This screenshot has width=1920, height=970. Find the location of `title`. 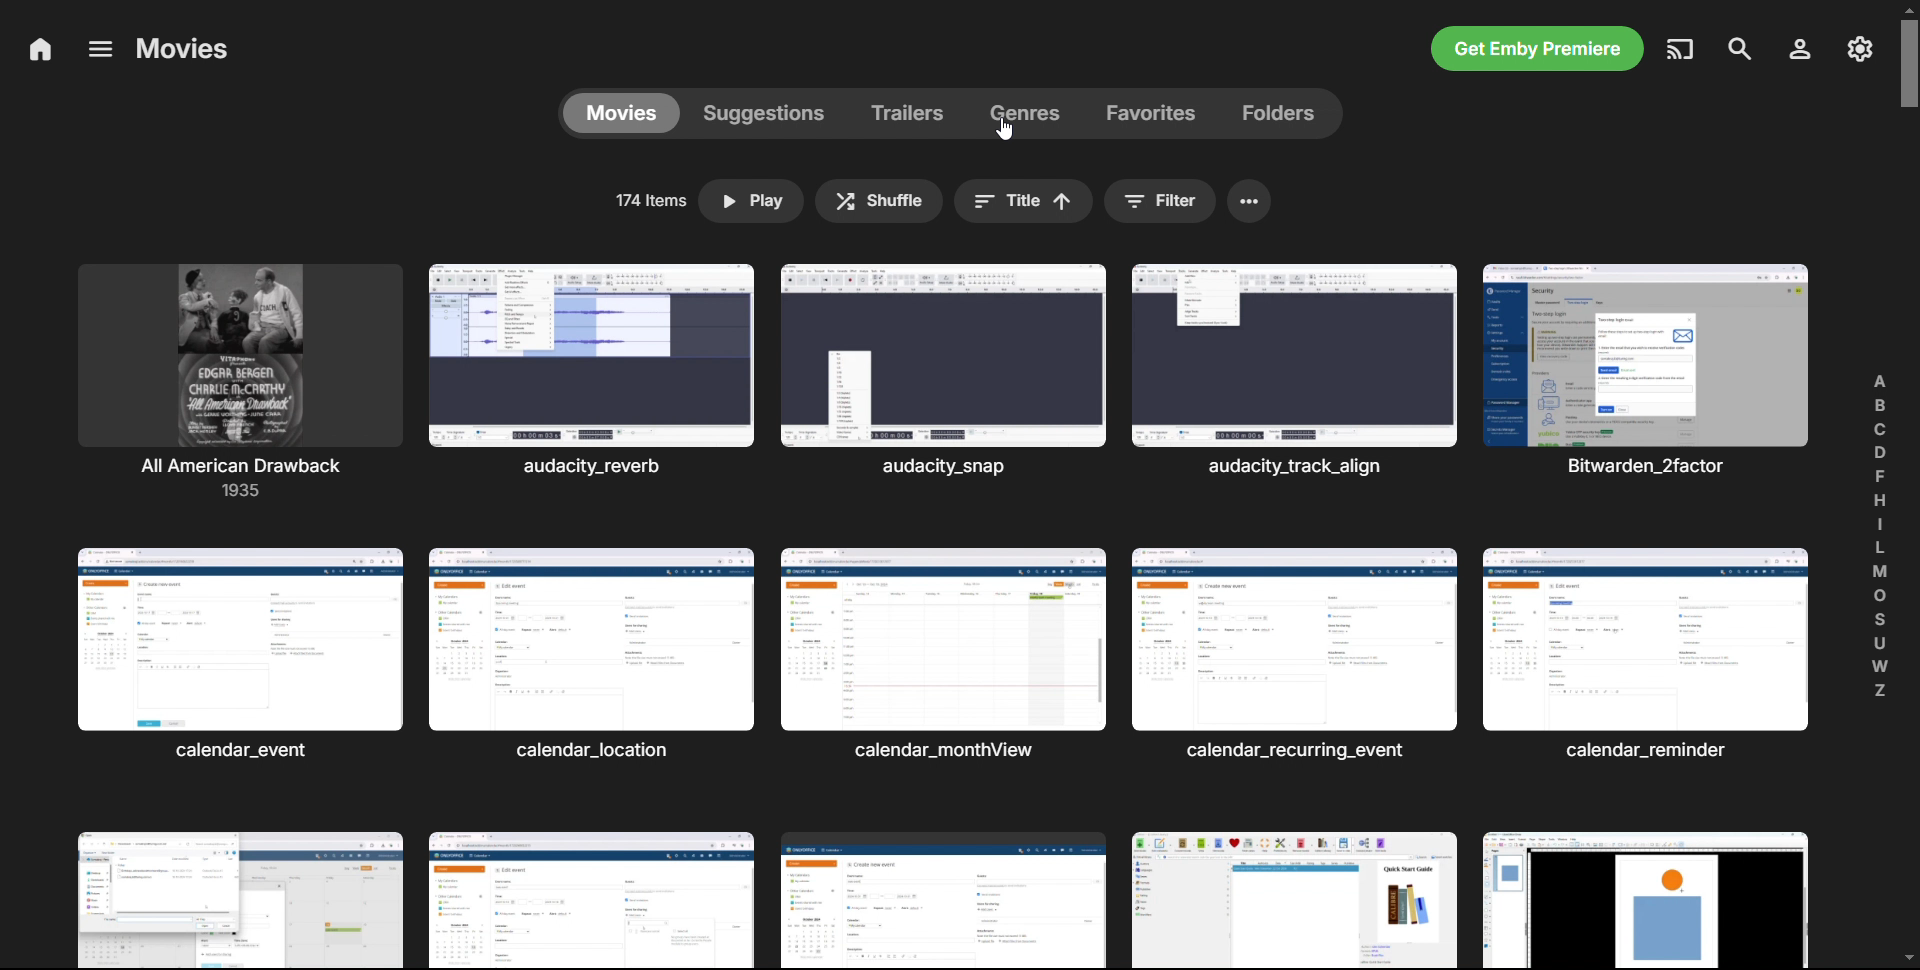

title is located at coordinates (1023, 202).